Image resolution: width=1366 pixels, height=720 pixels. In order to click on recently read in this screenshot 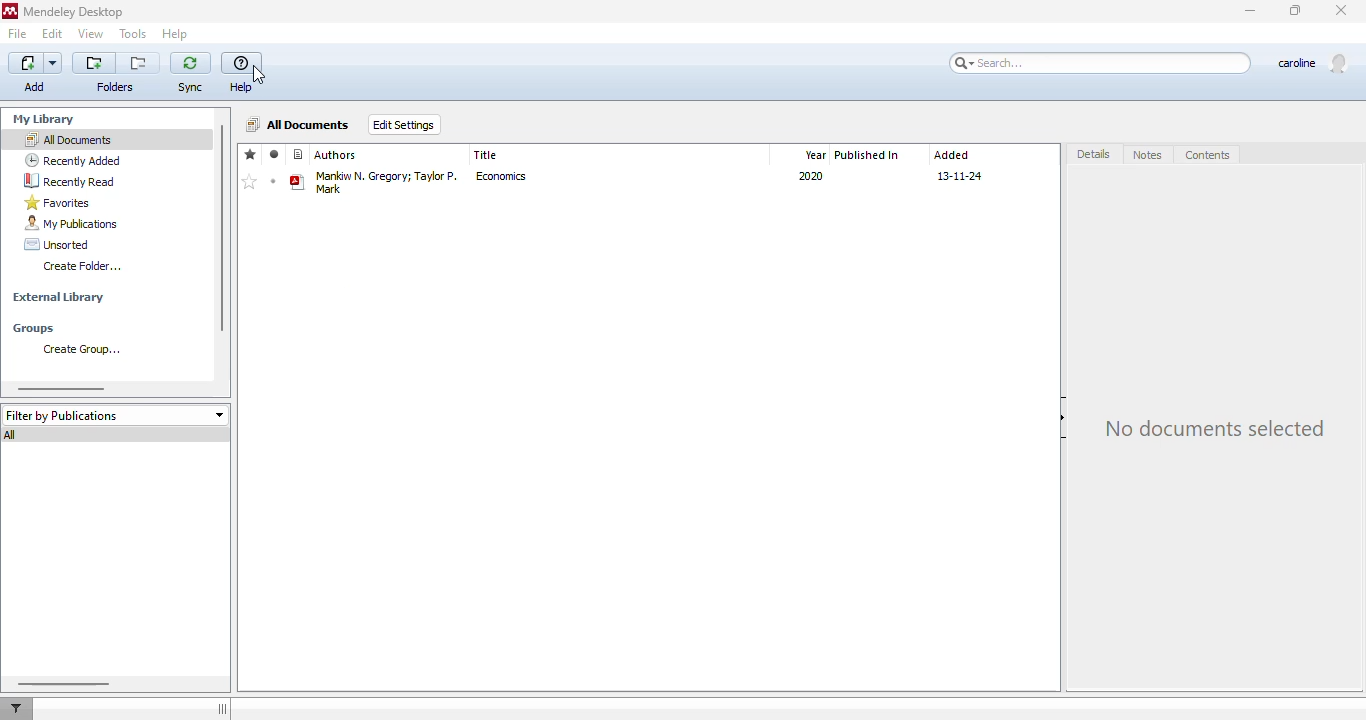, I will do `click(70, 181)`.